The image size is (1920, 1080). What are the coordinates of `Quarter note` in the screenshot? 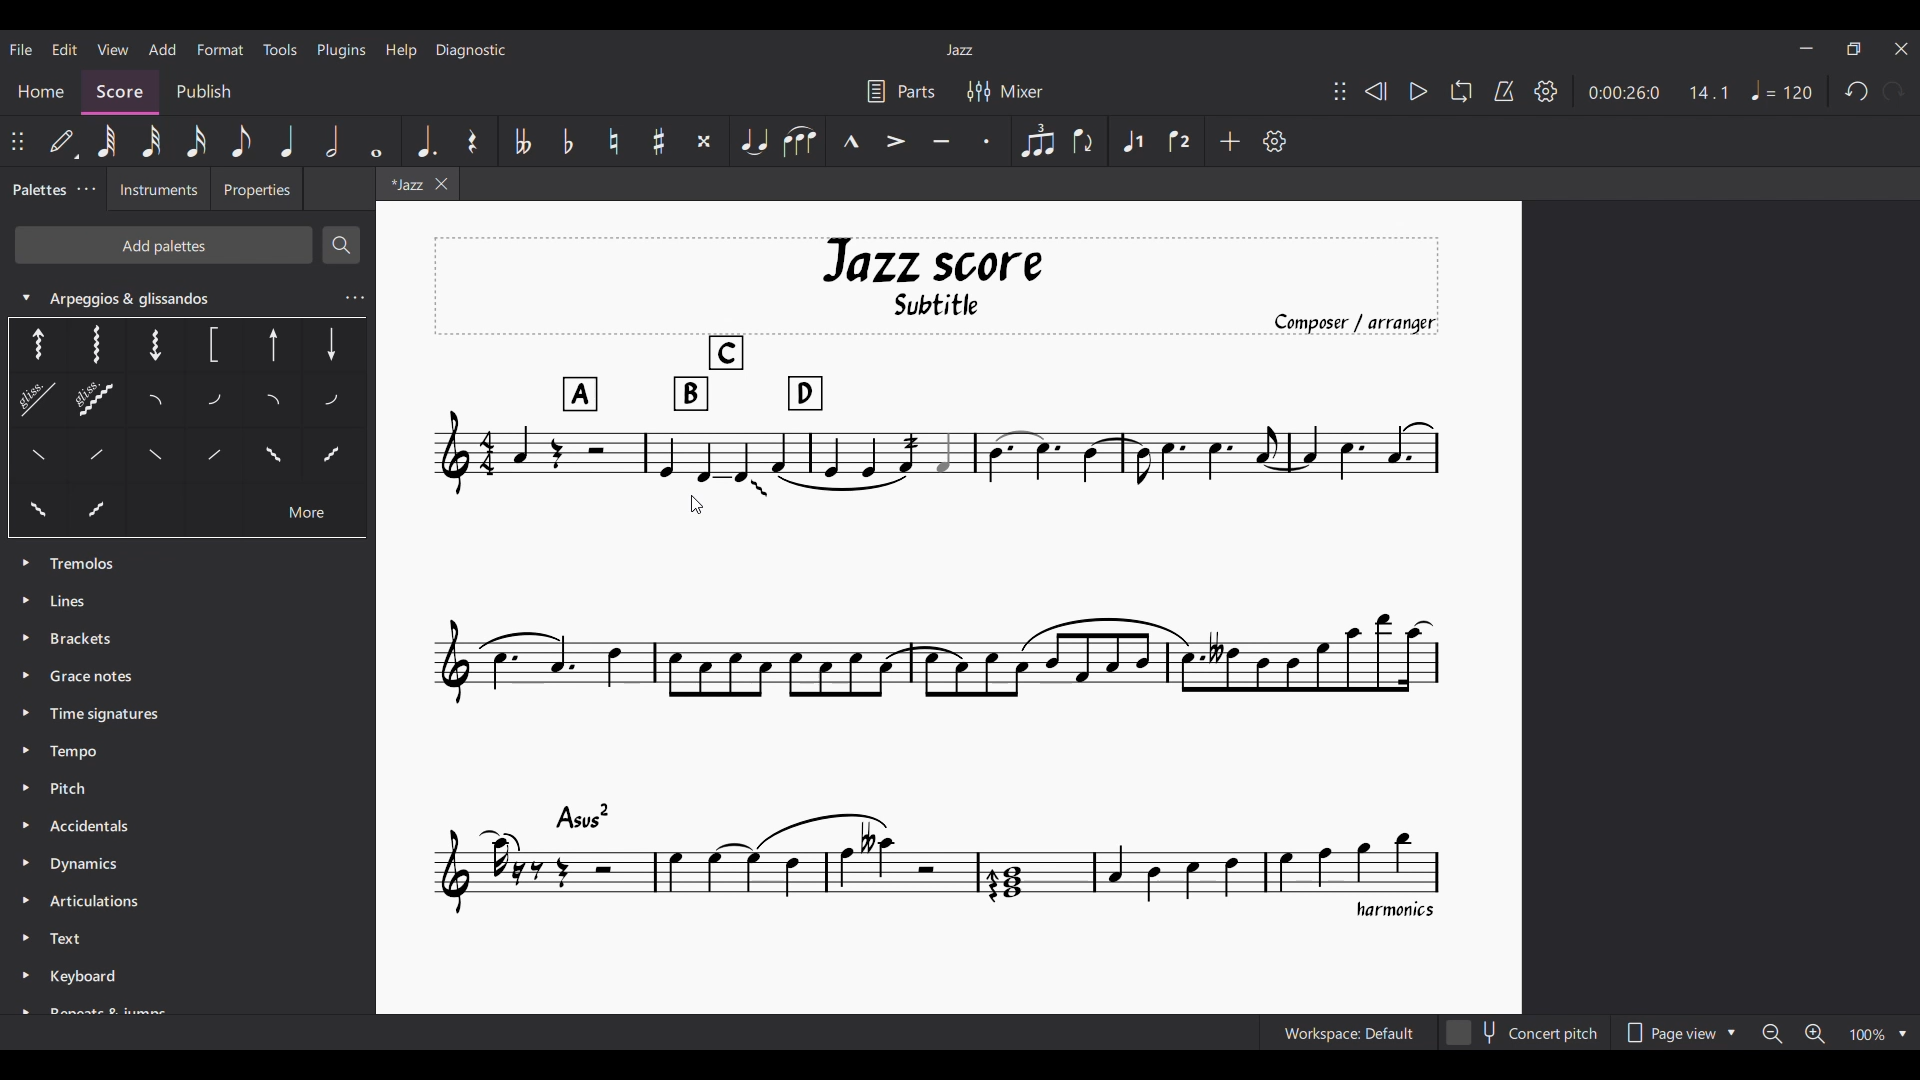 It's located at (286, 141).